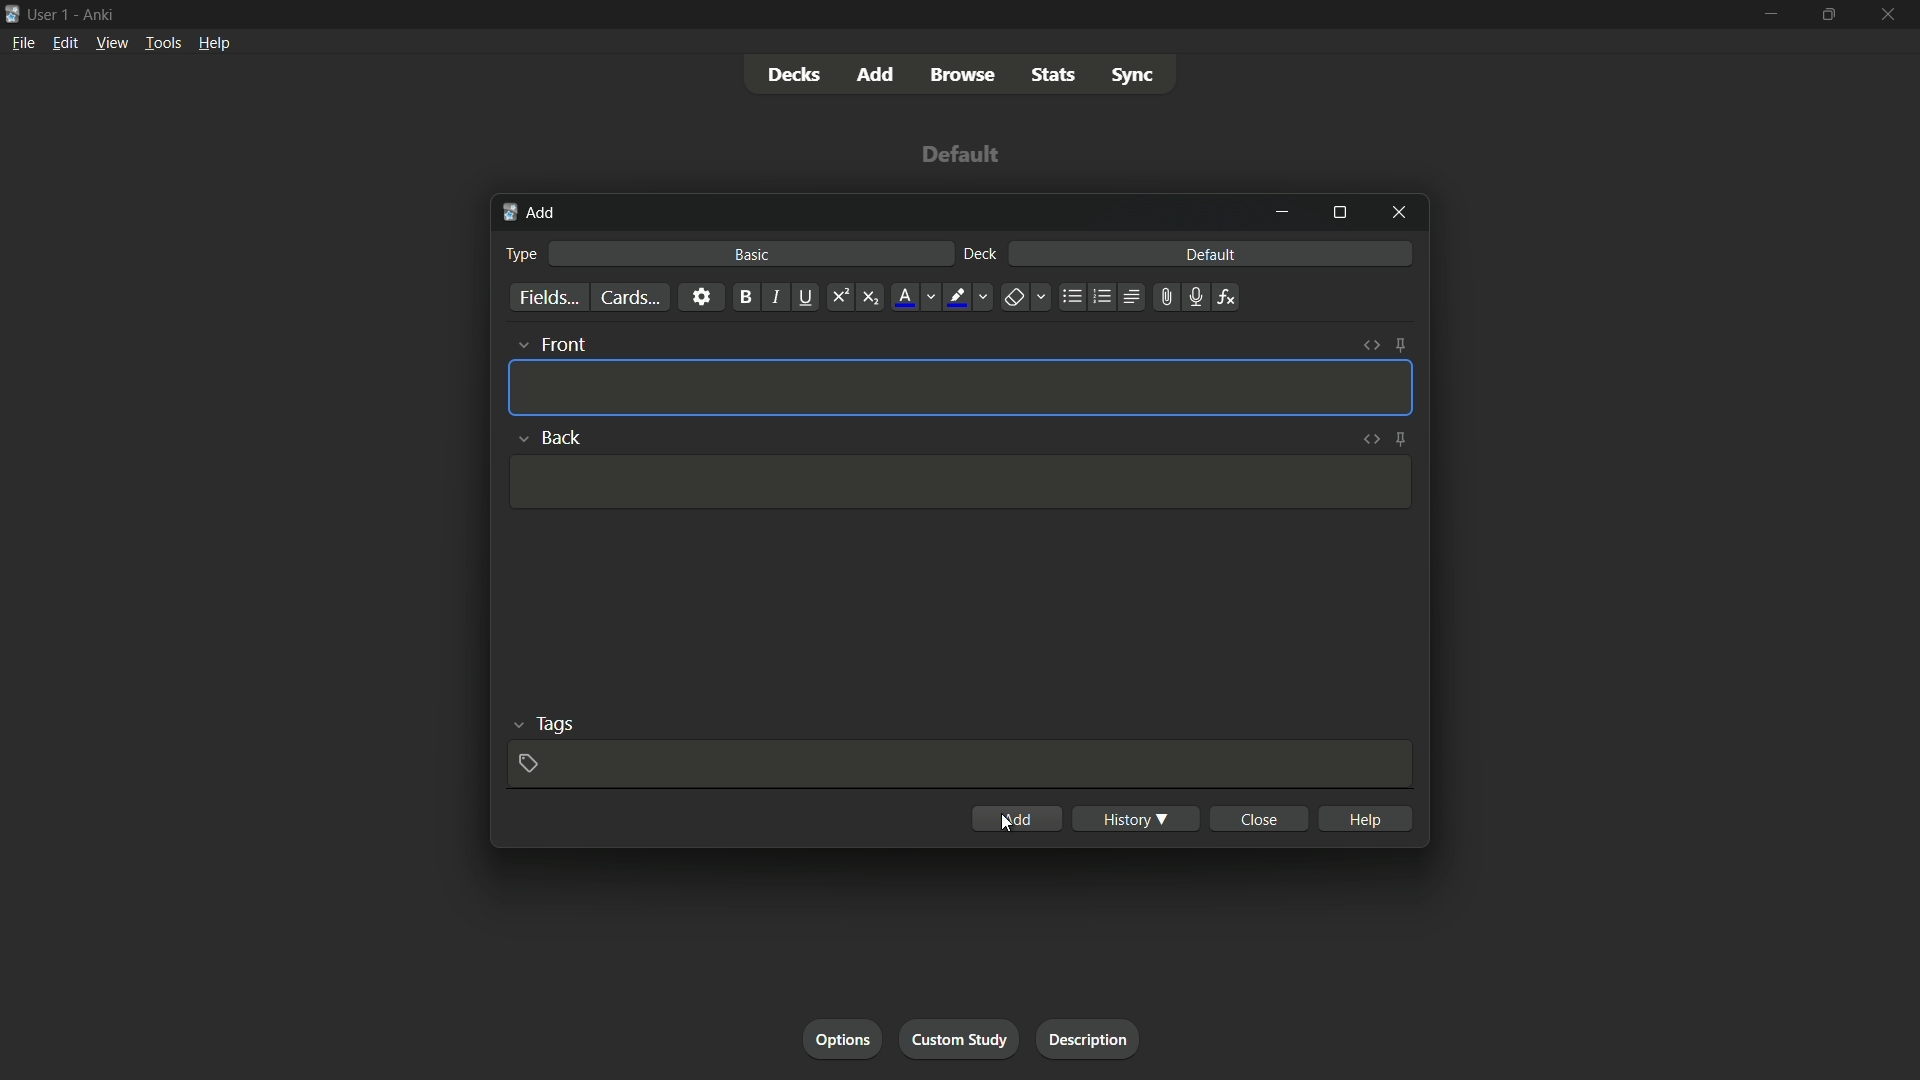 This screenshot has height=1080, width=1920. I want to click on underline, so click(806, 297).